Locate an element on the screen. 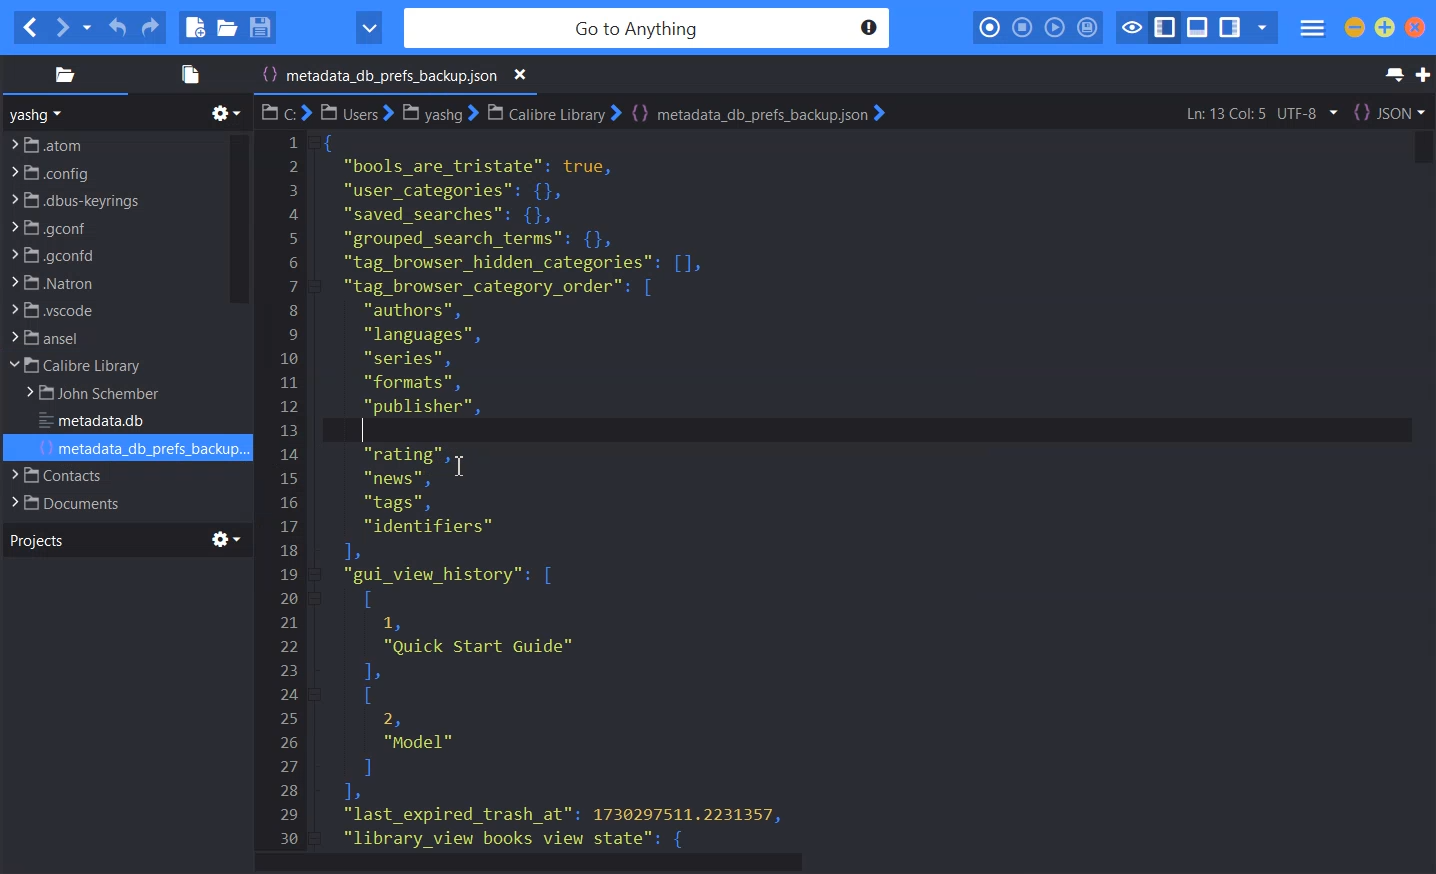  Text cursor is located at coordinates (365, 430).